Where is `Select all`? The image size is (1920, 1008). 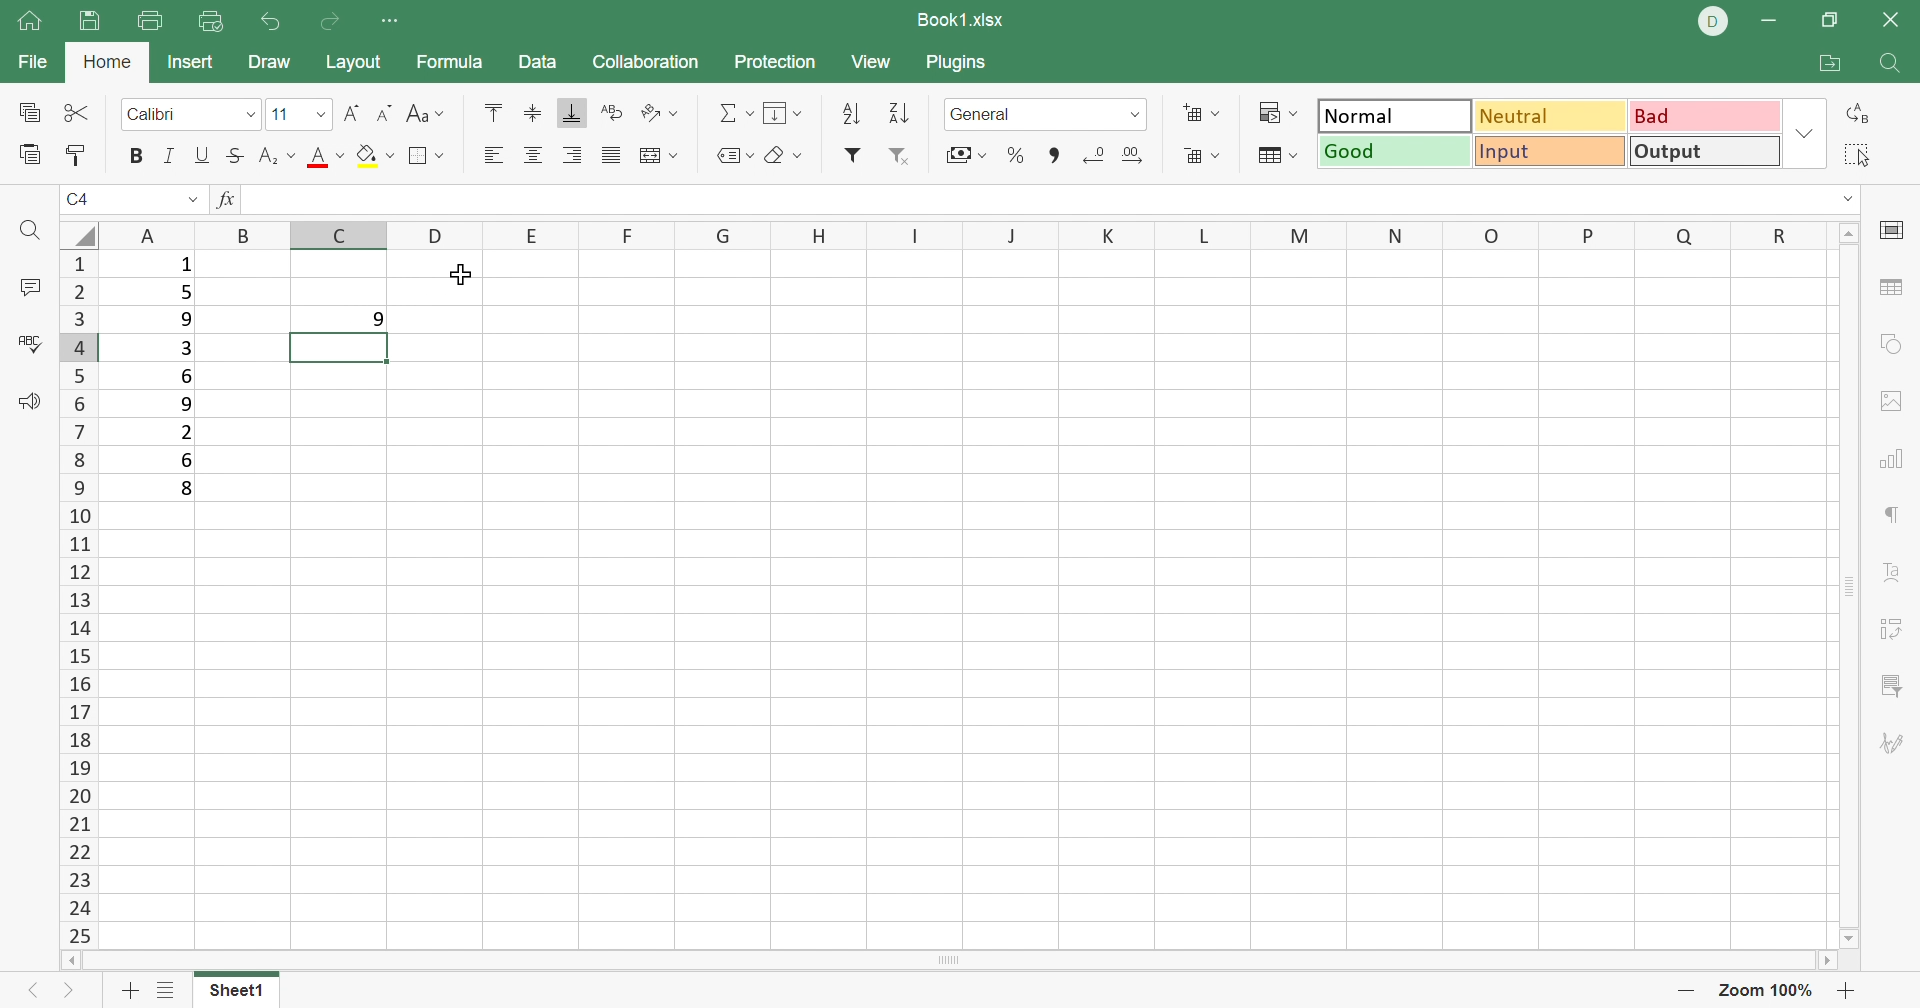
Select all is located at coordinates (1858, 158).